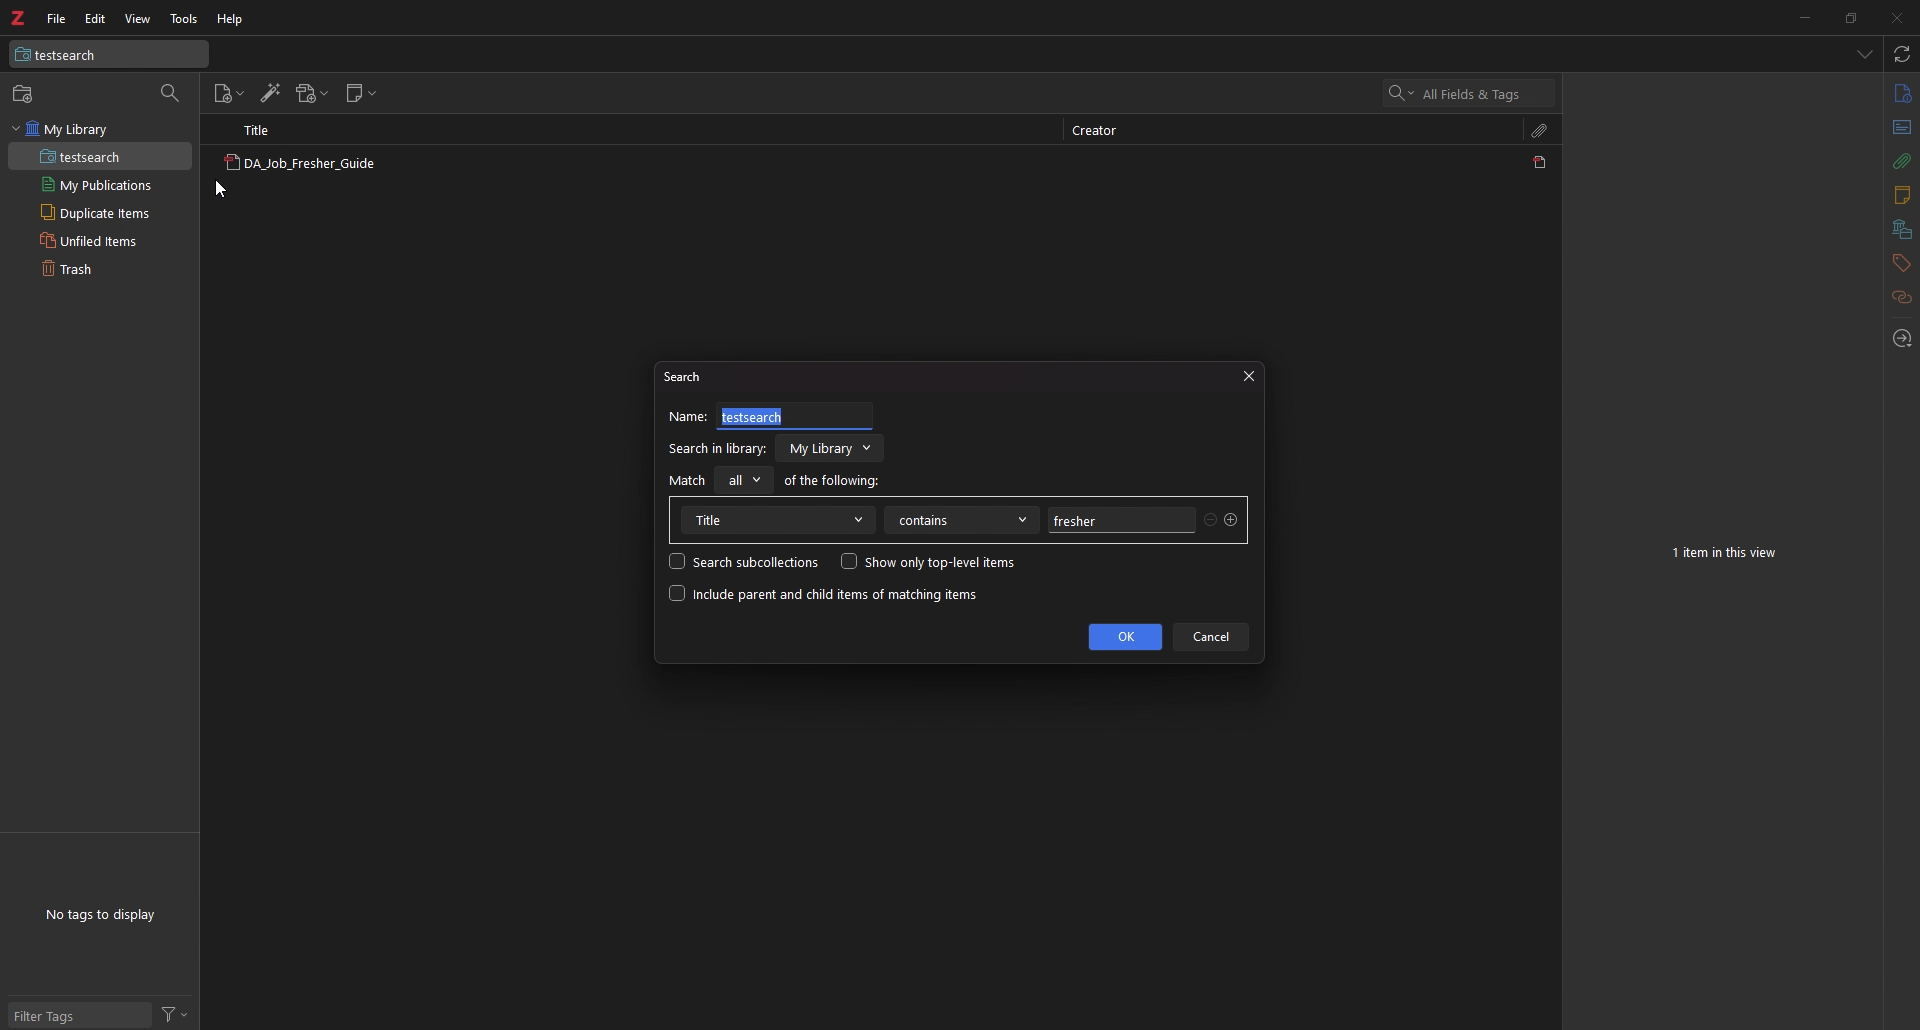  I want to click on cancel, so click(1211, 637).